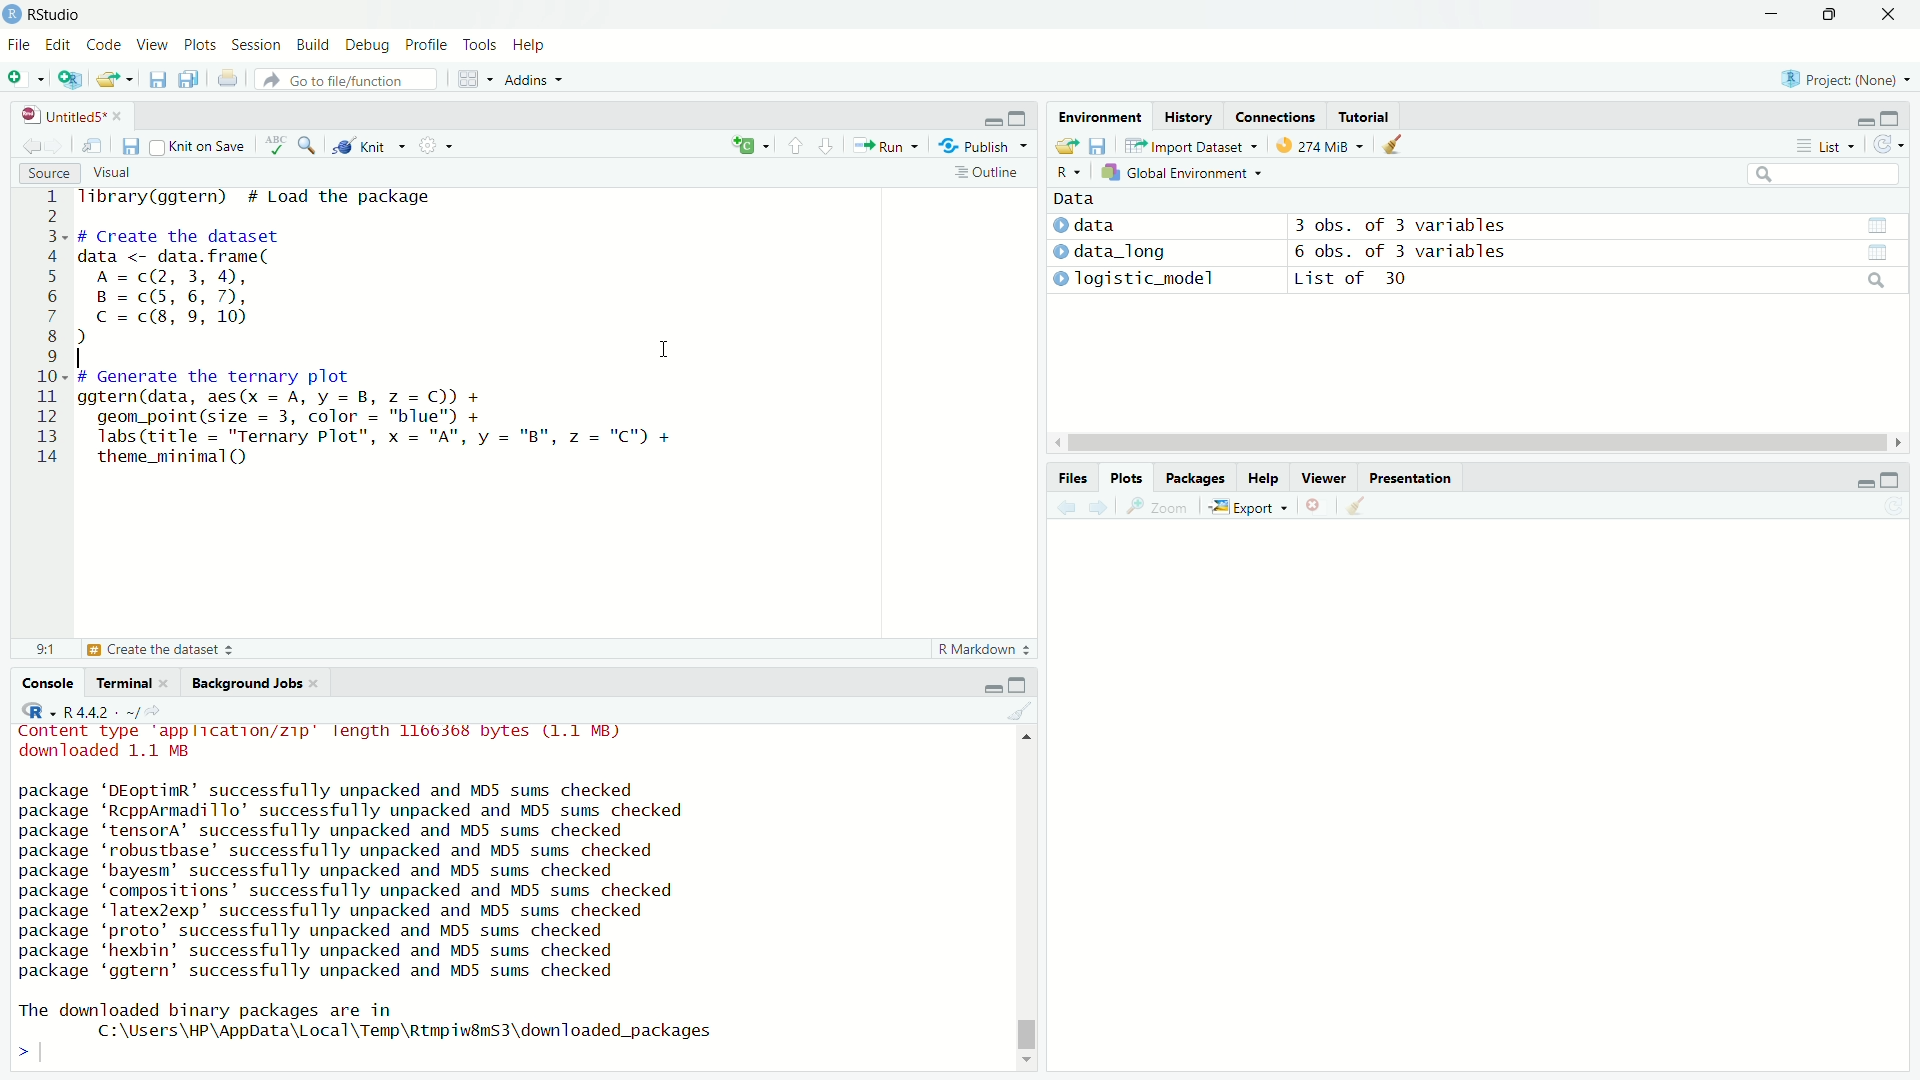 This screenshot has width=1920, height=1080. Describe the element at coordinates (1771, 15) in the screenshot. I see `minimise` at that location.